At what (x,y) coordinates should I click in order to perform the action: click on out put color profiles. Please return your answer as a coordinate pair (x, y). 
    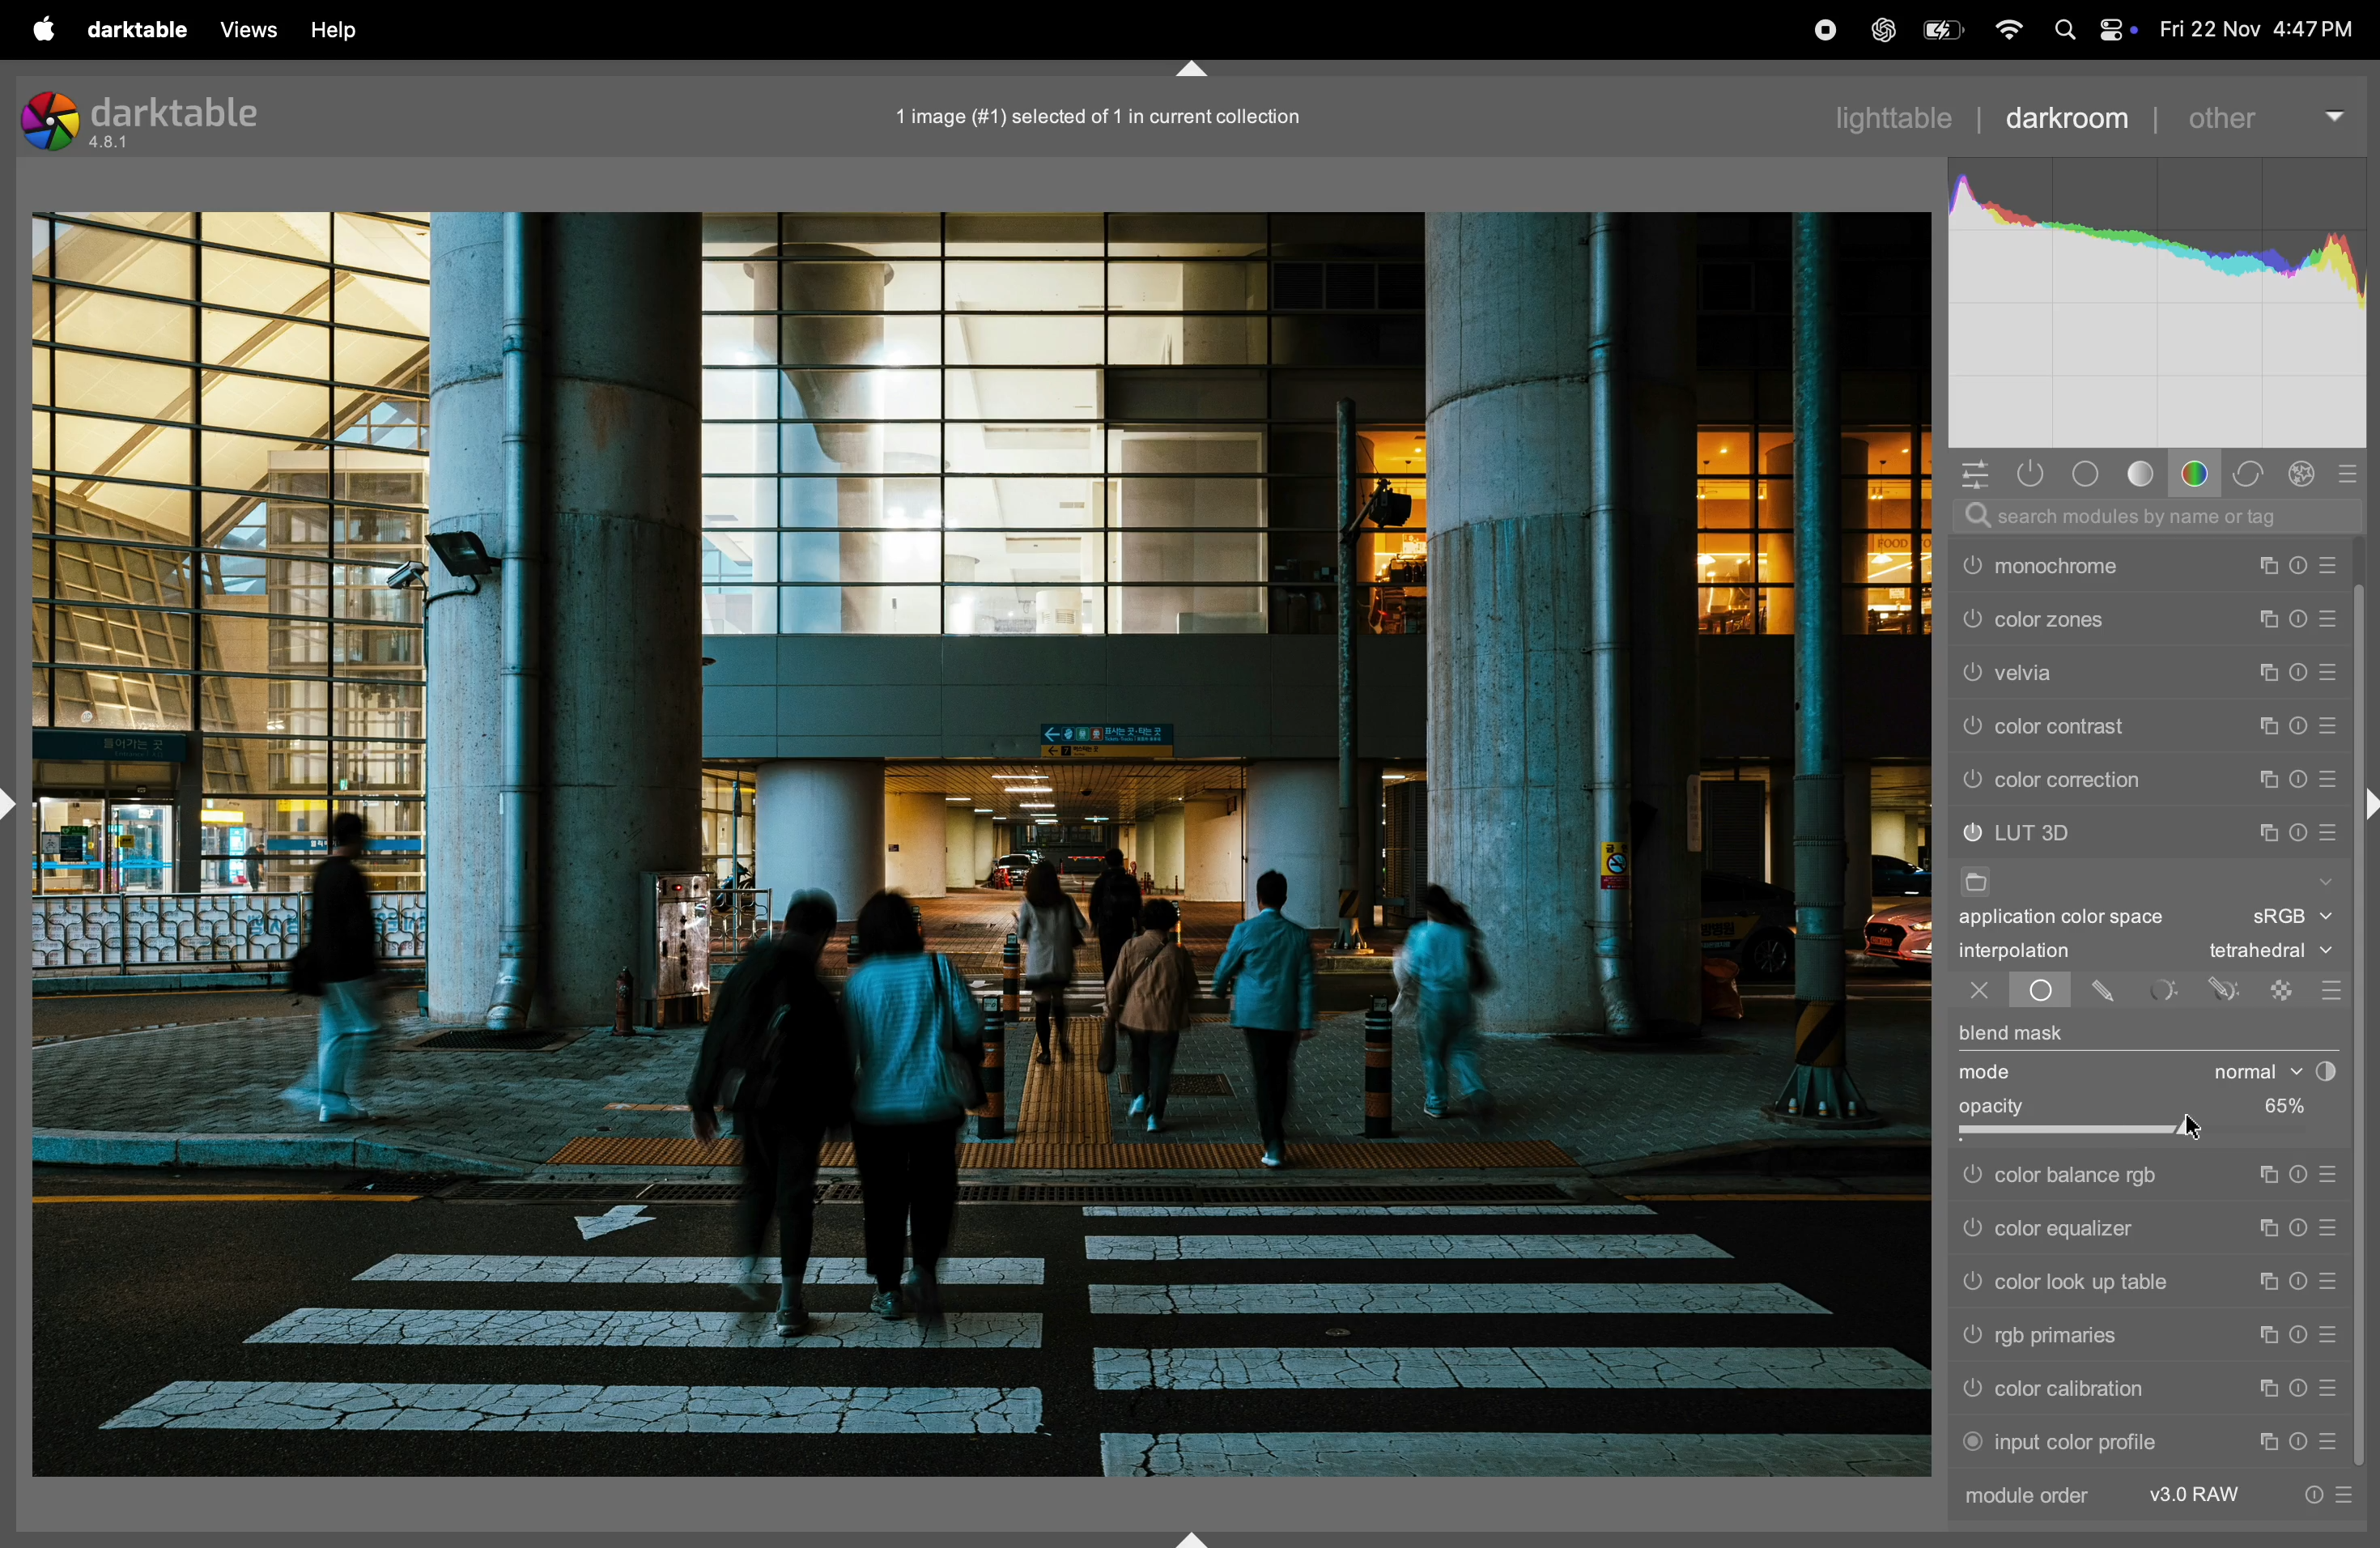
    Looking at the image, I should click on (2097, 564).